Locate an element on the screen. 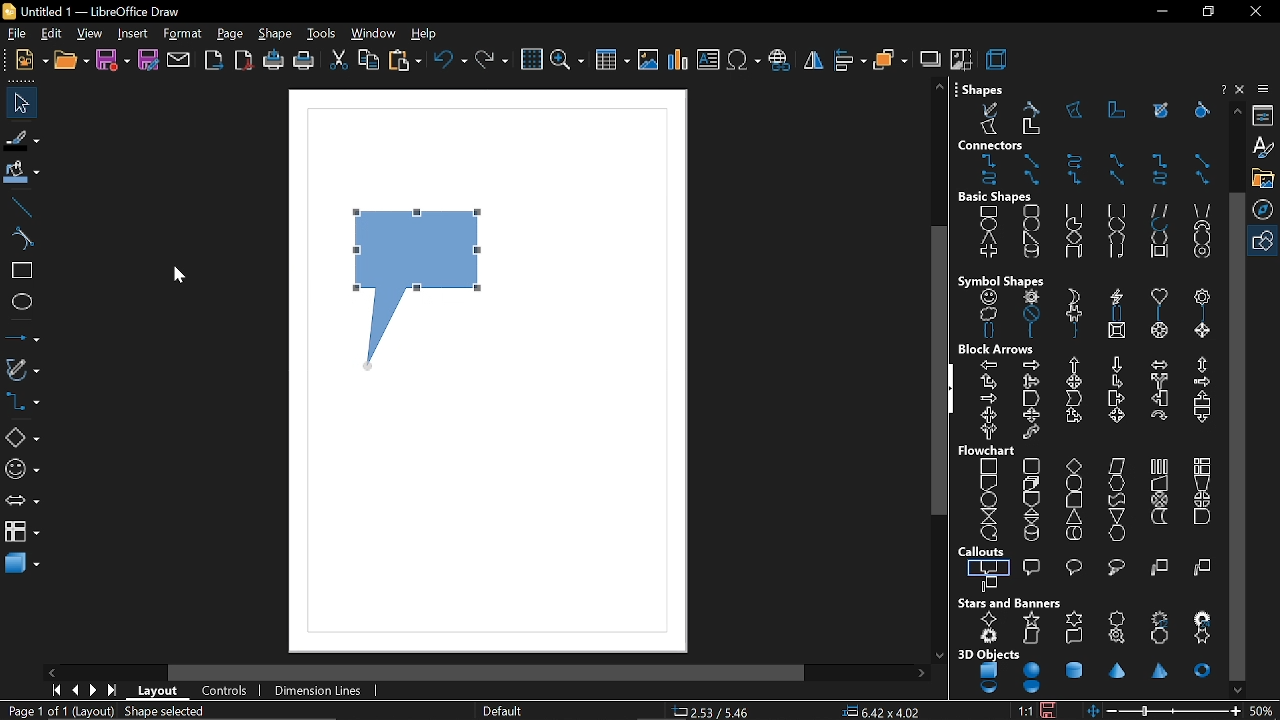  off page connector is located at coordinates (1029, 499).